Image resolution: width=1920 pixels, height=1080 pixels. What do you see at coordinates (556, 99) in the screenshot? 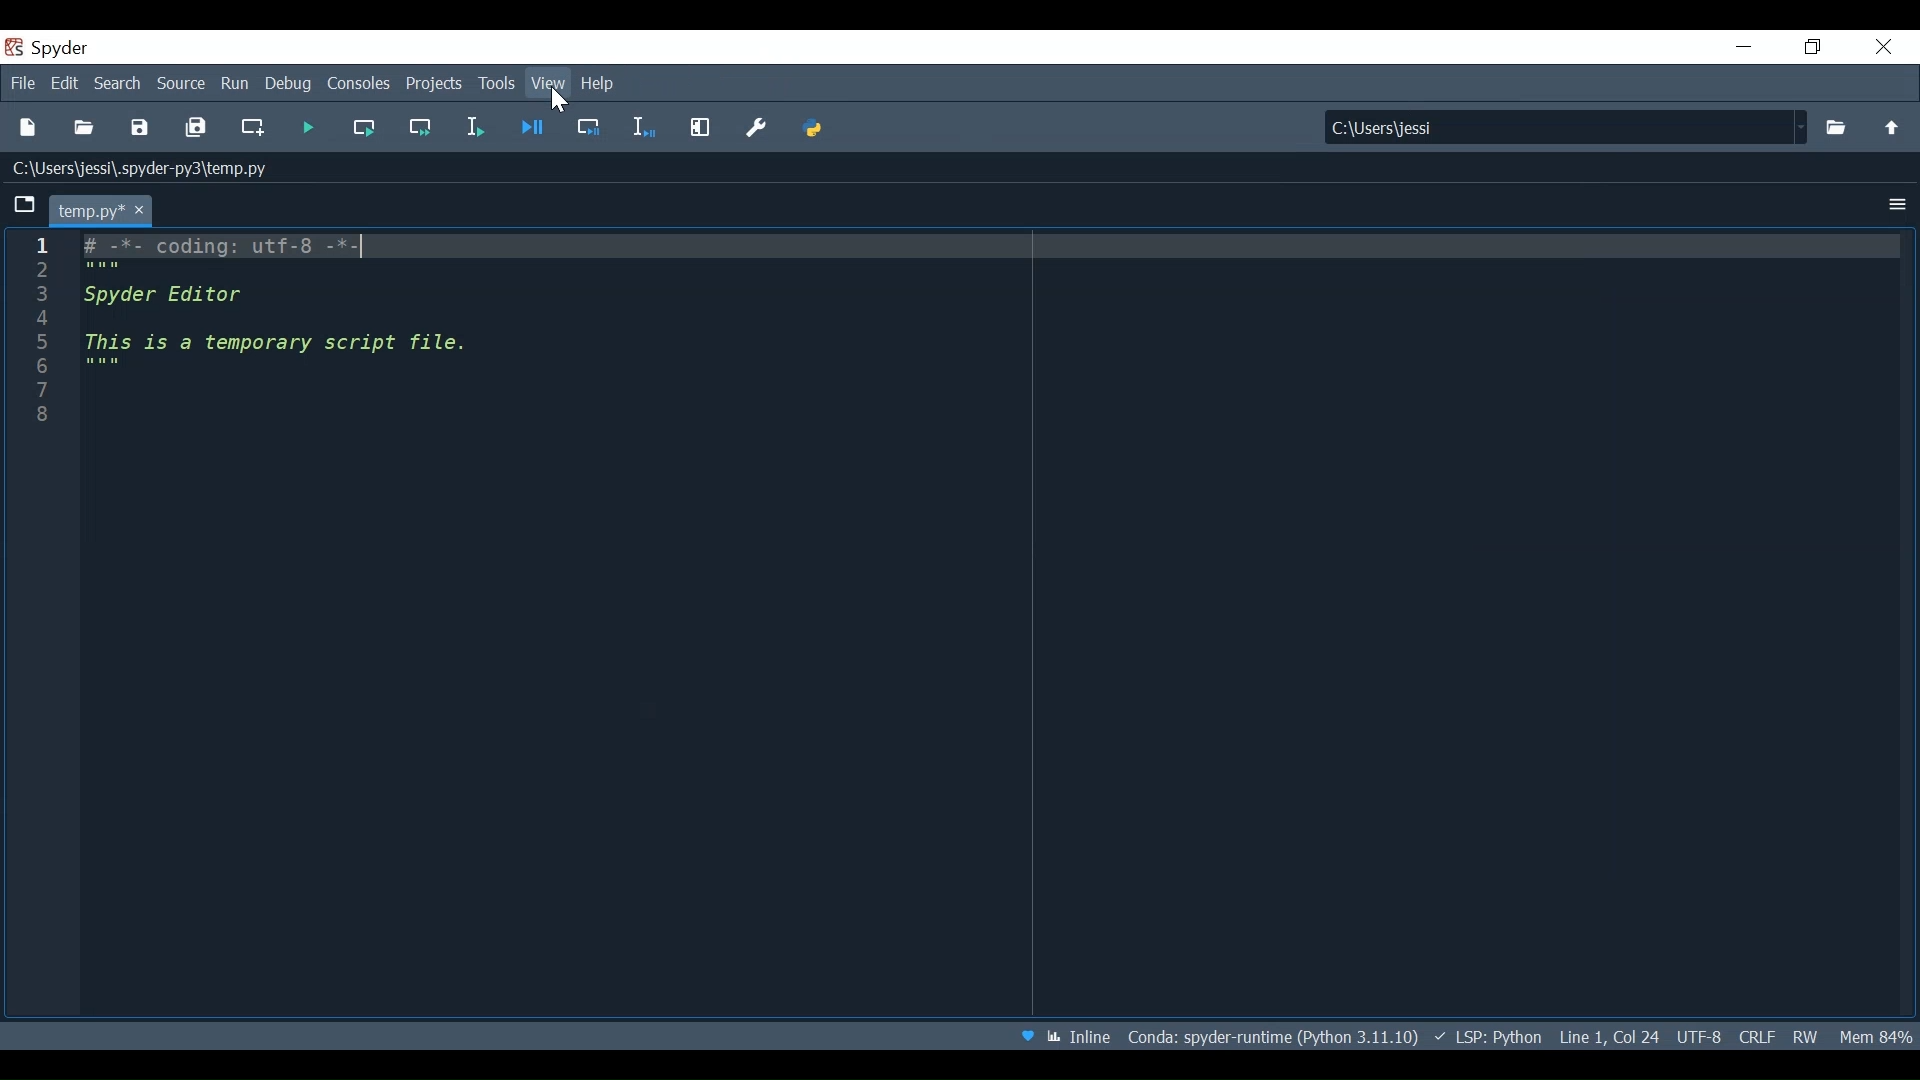
I see `Cursor` at bounding box center [556, 99].